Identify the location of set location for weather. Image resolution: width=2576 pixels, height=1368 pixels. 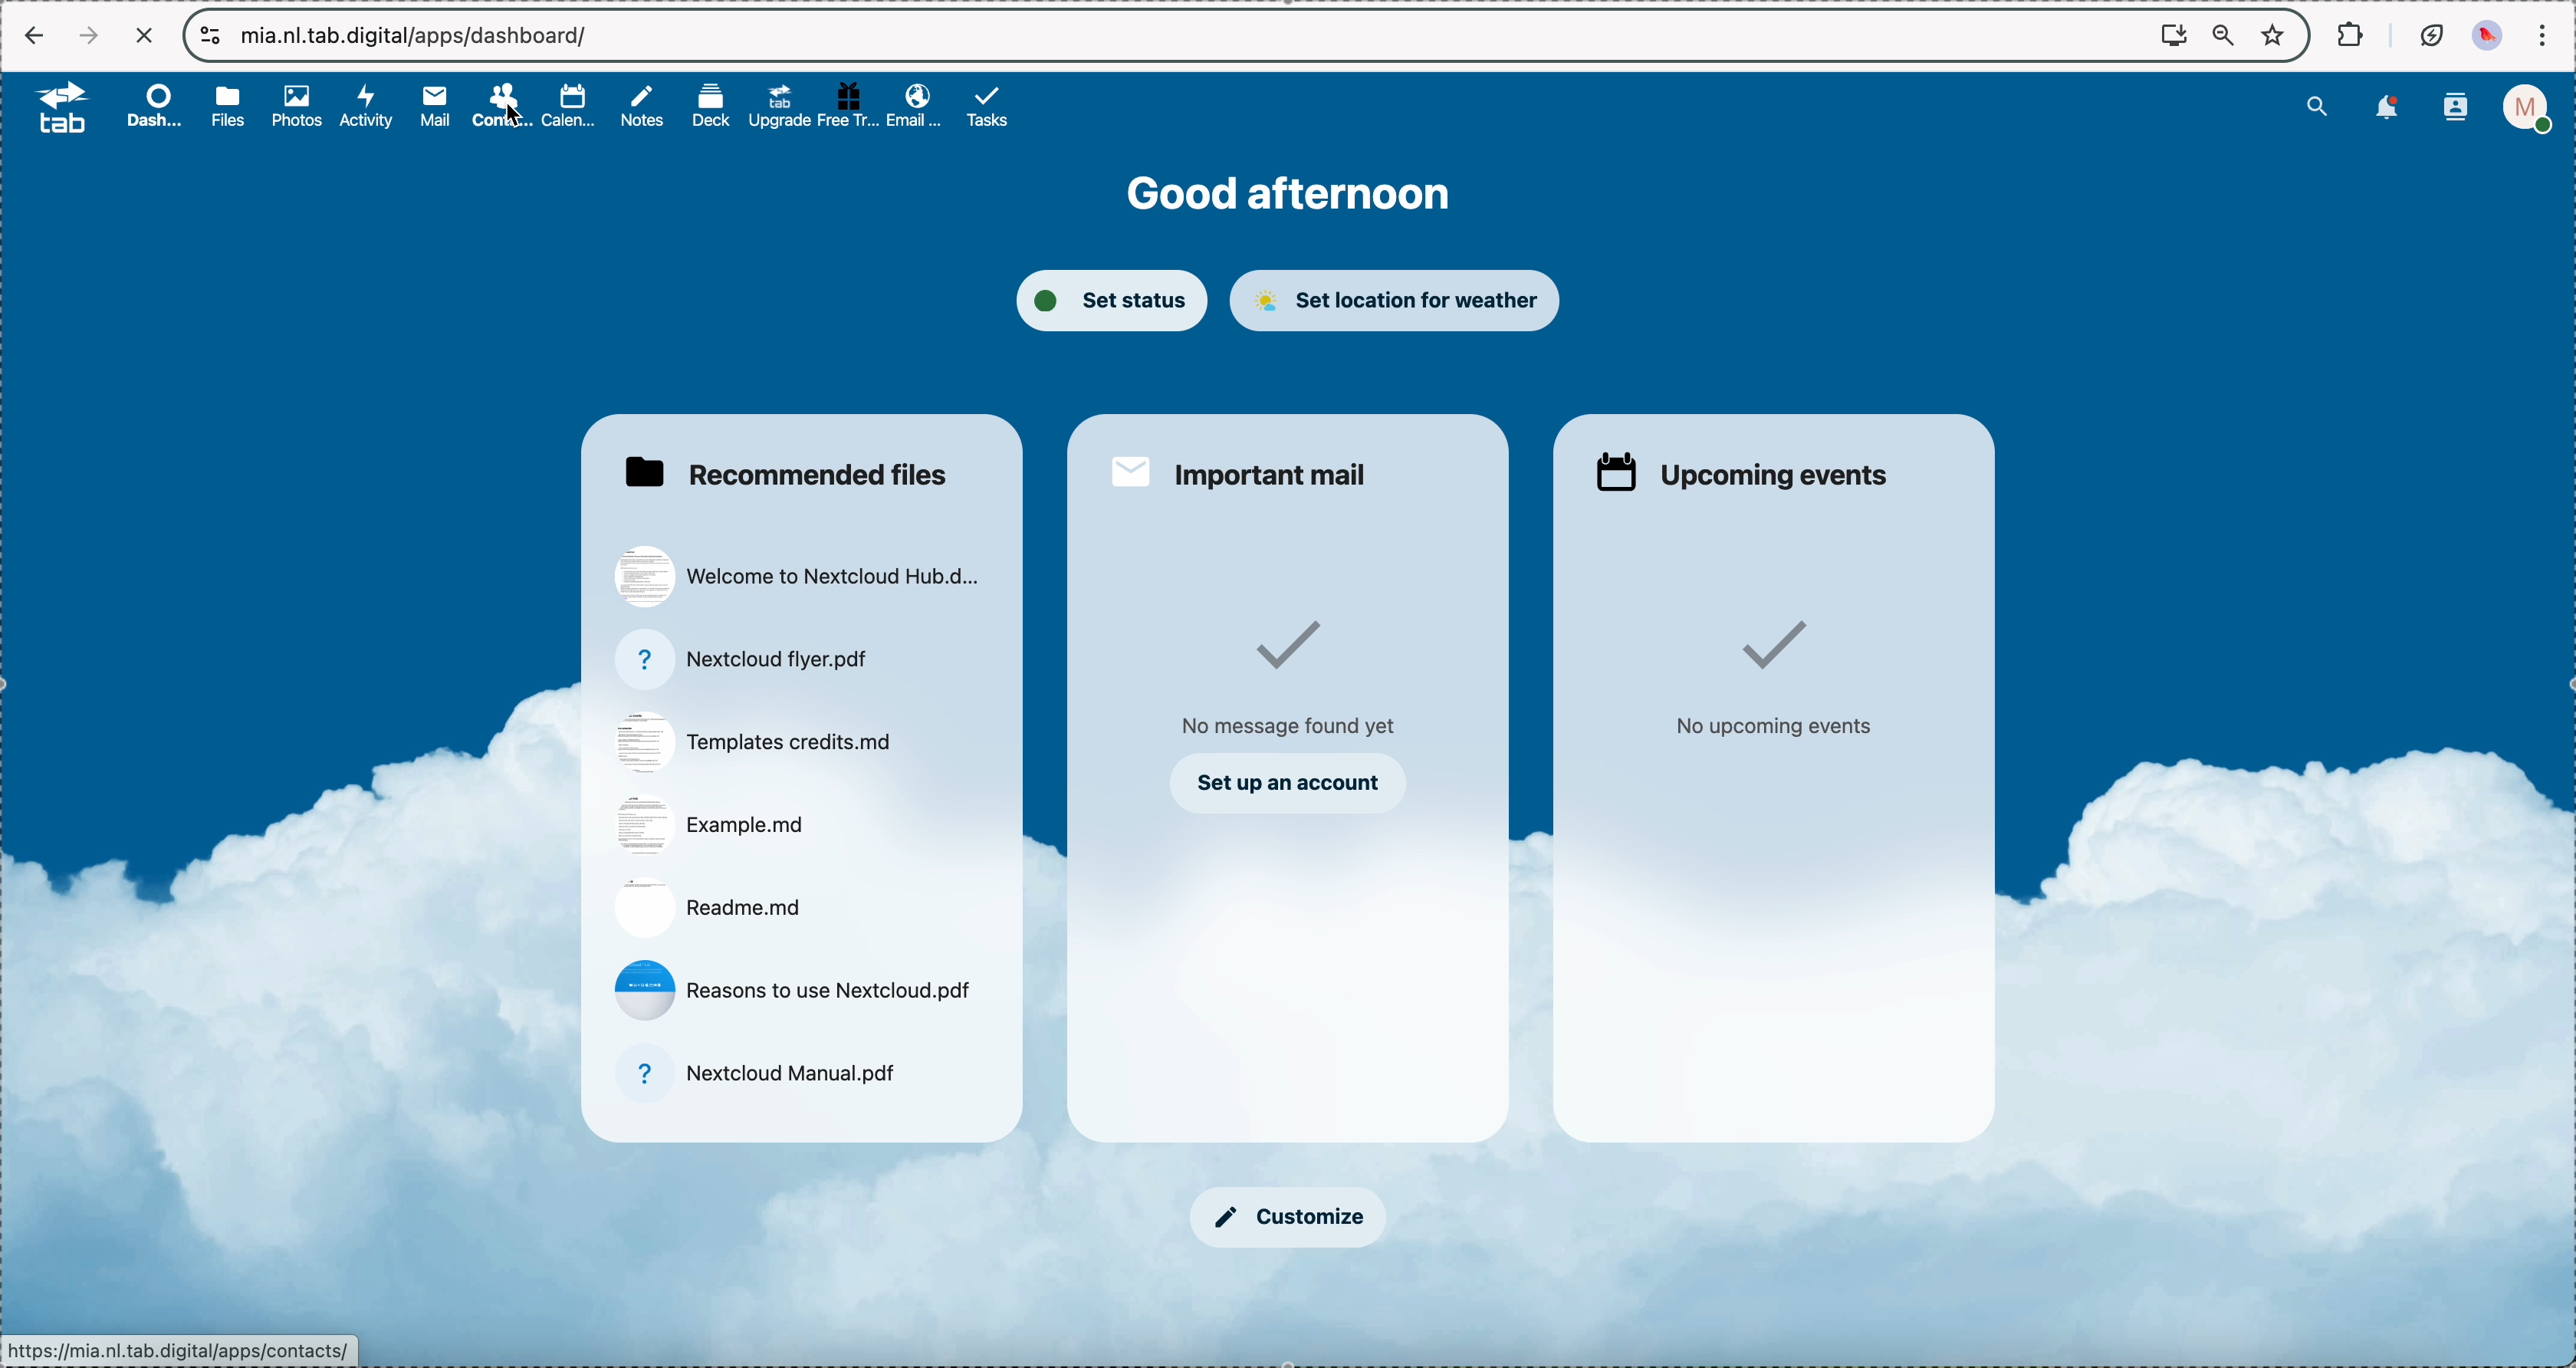
(1404, 302).